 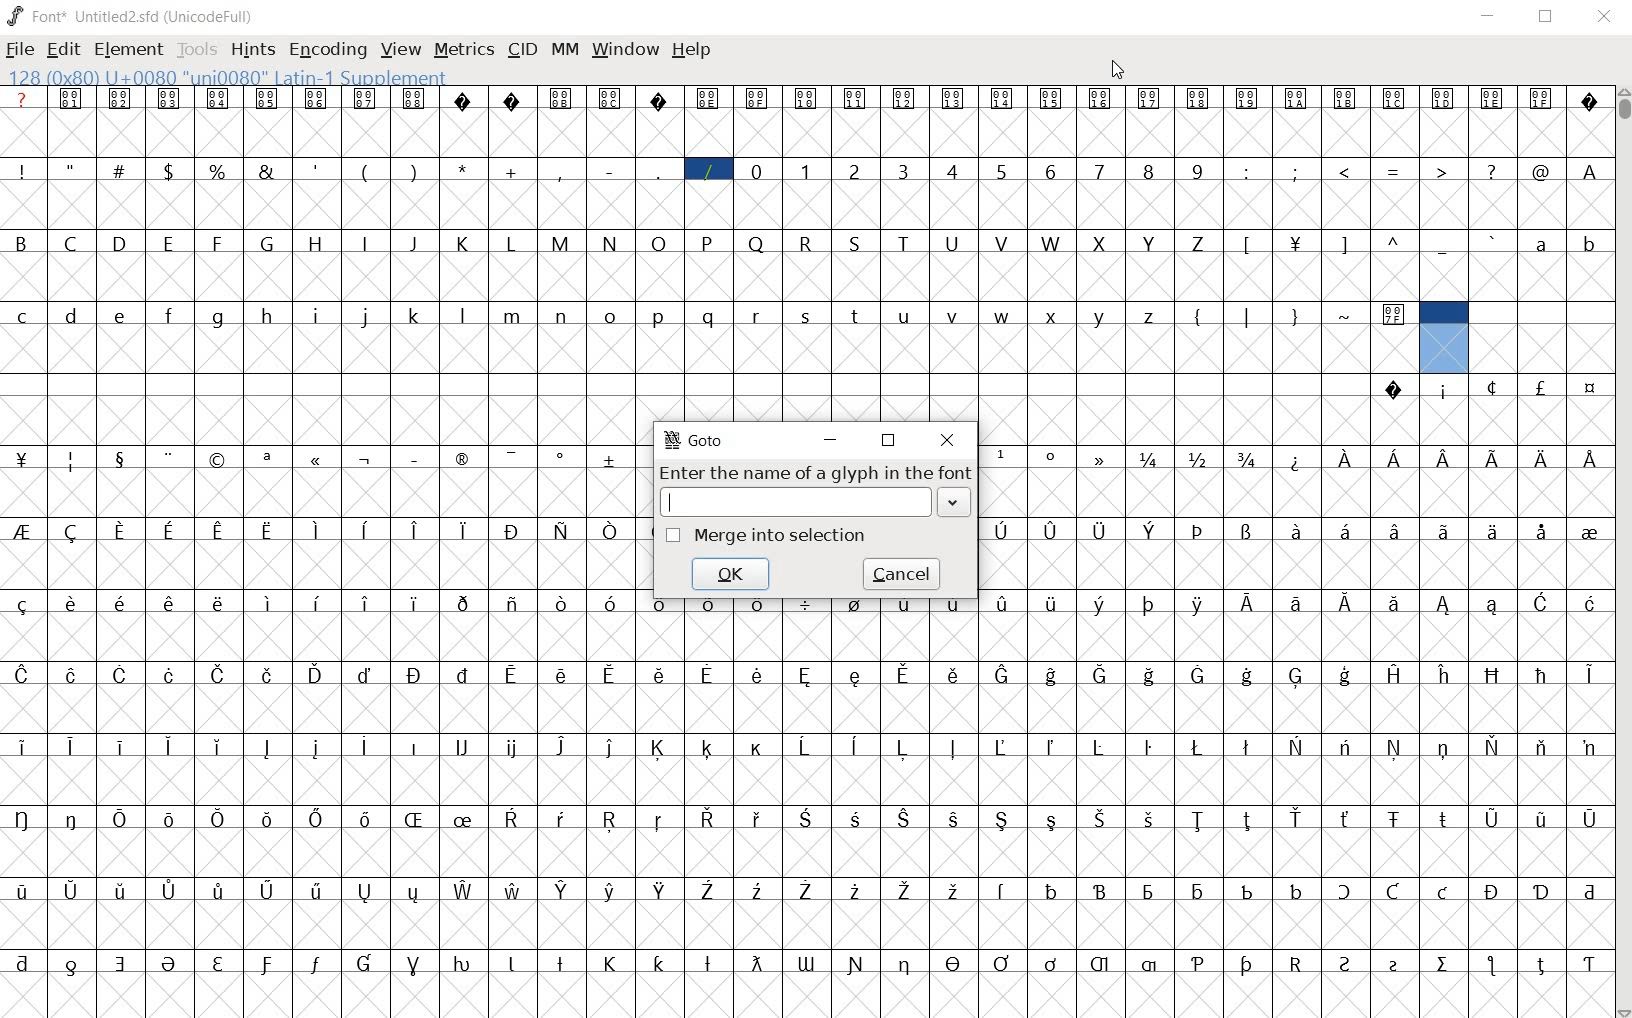 What do you see at coordinates (74, 745) in the screenshot?
I see `Symbol` at bounding box center [74, 745].